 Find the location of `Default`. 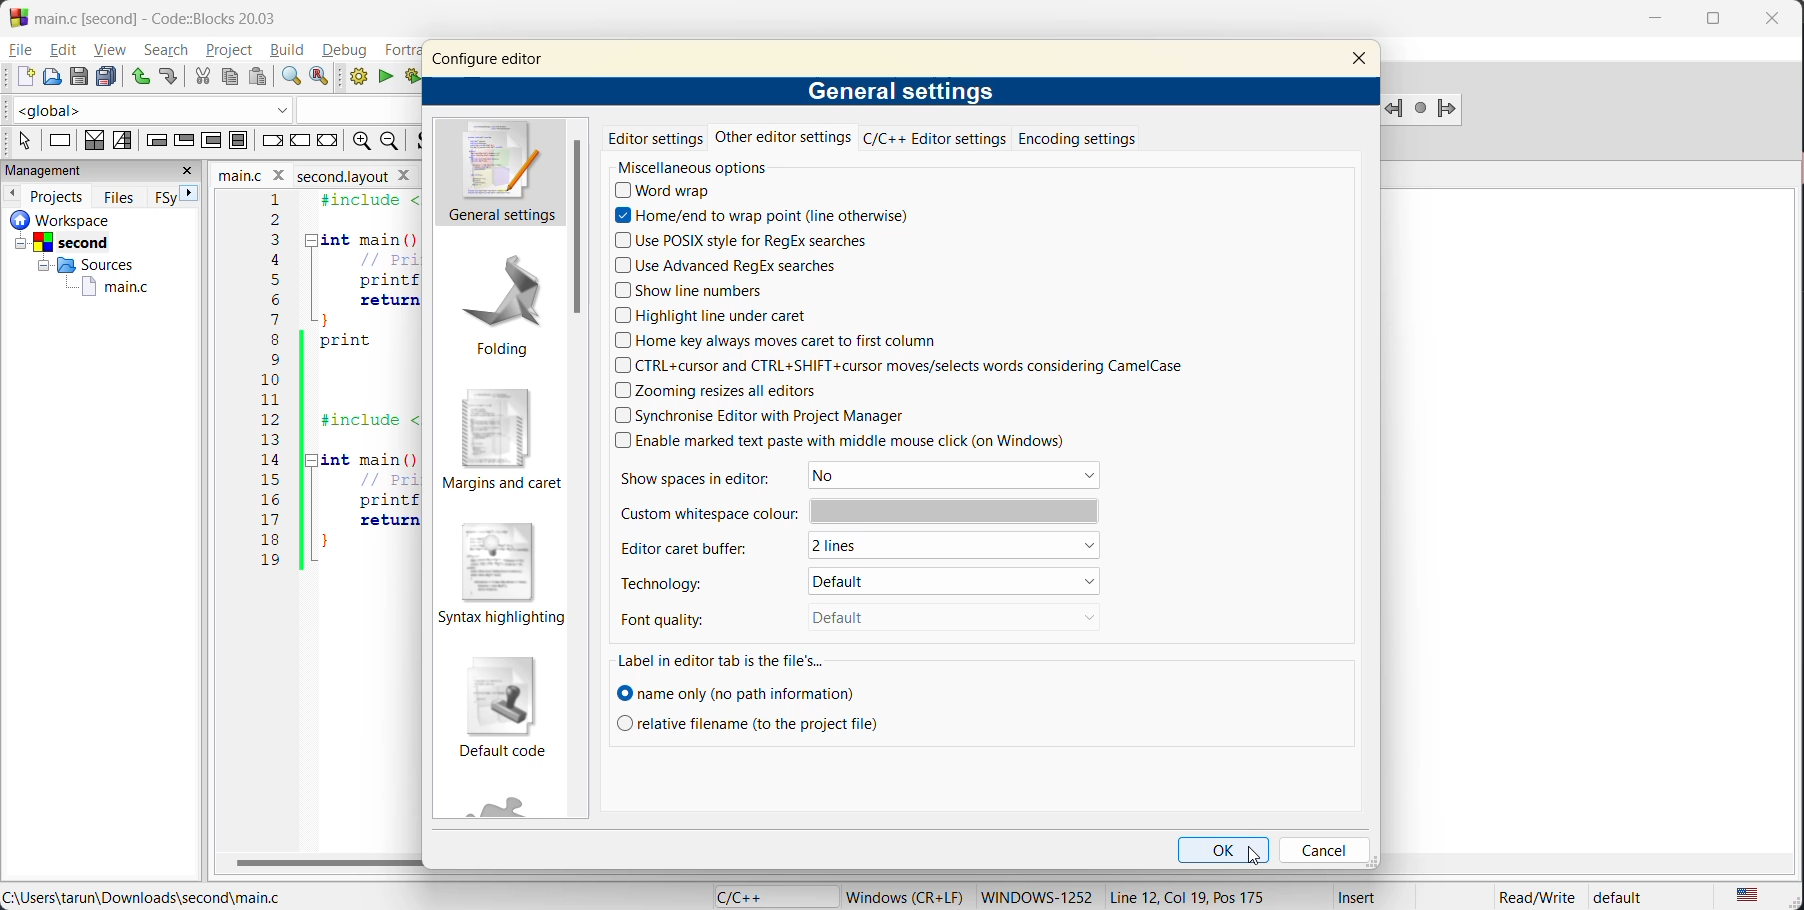

Default is located at coordinates (951, 580).